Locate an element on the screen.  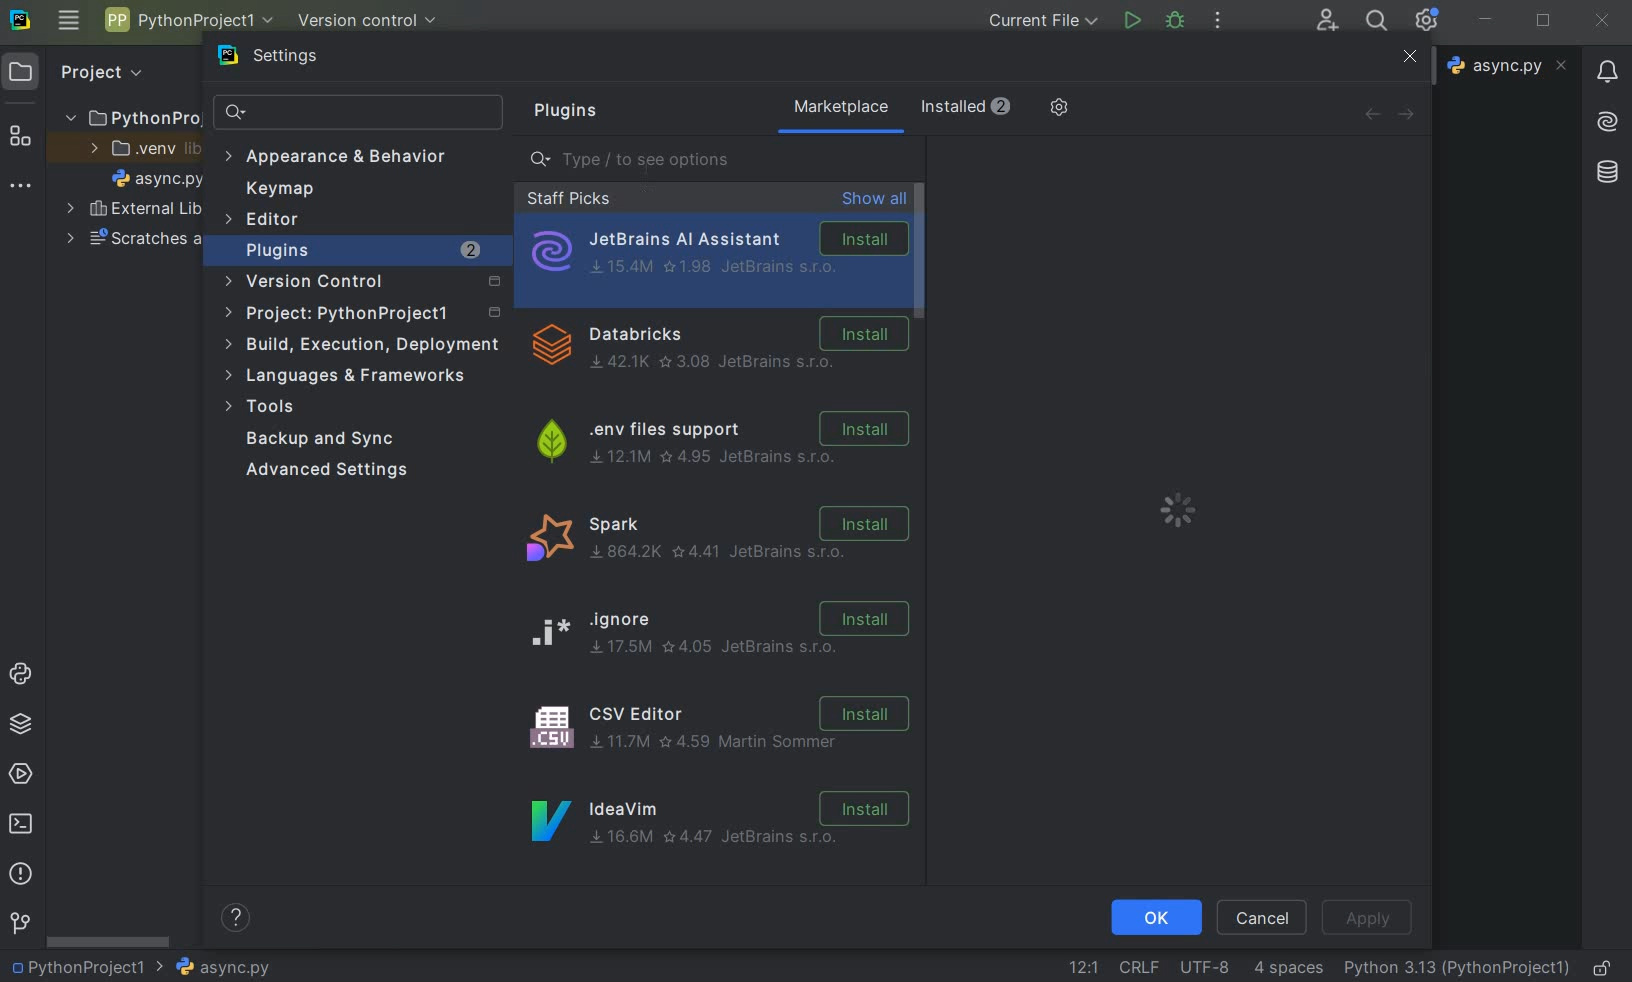
current interpreter is located at coordinates (1457, 969).